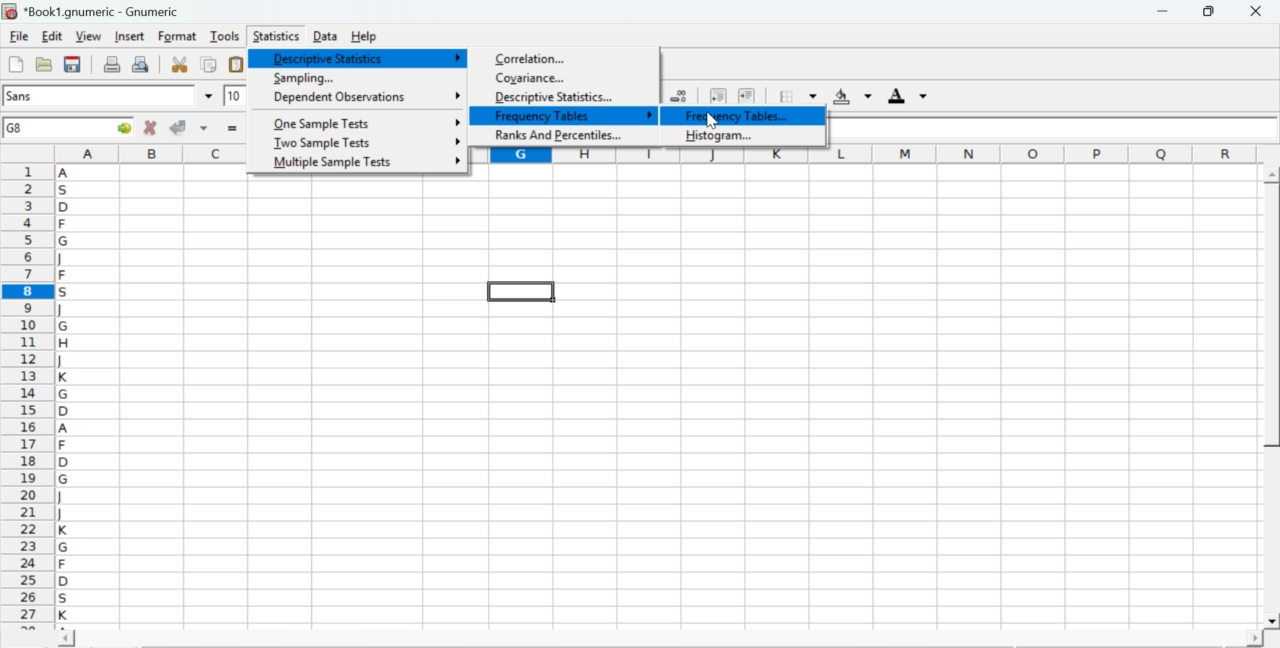 This screenshot has height=648, width=1280. I want to click on print, so click(112, 63).